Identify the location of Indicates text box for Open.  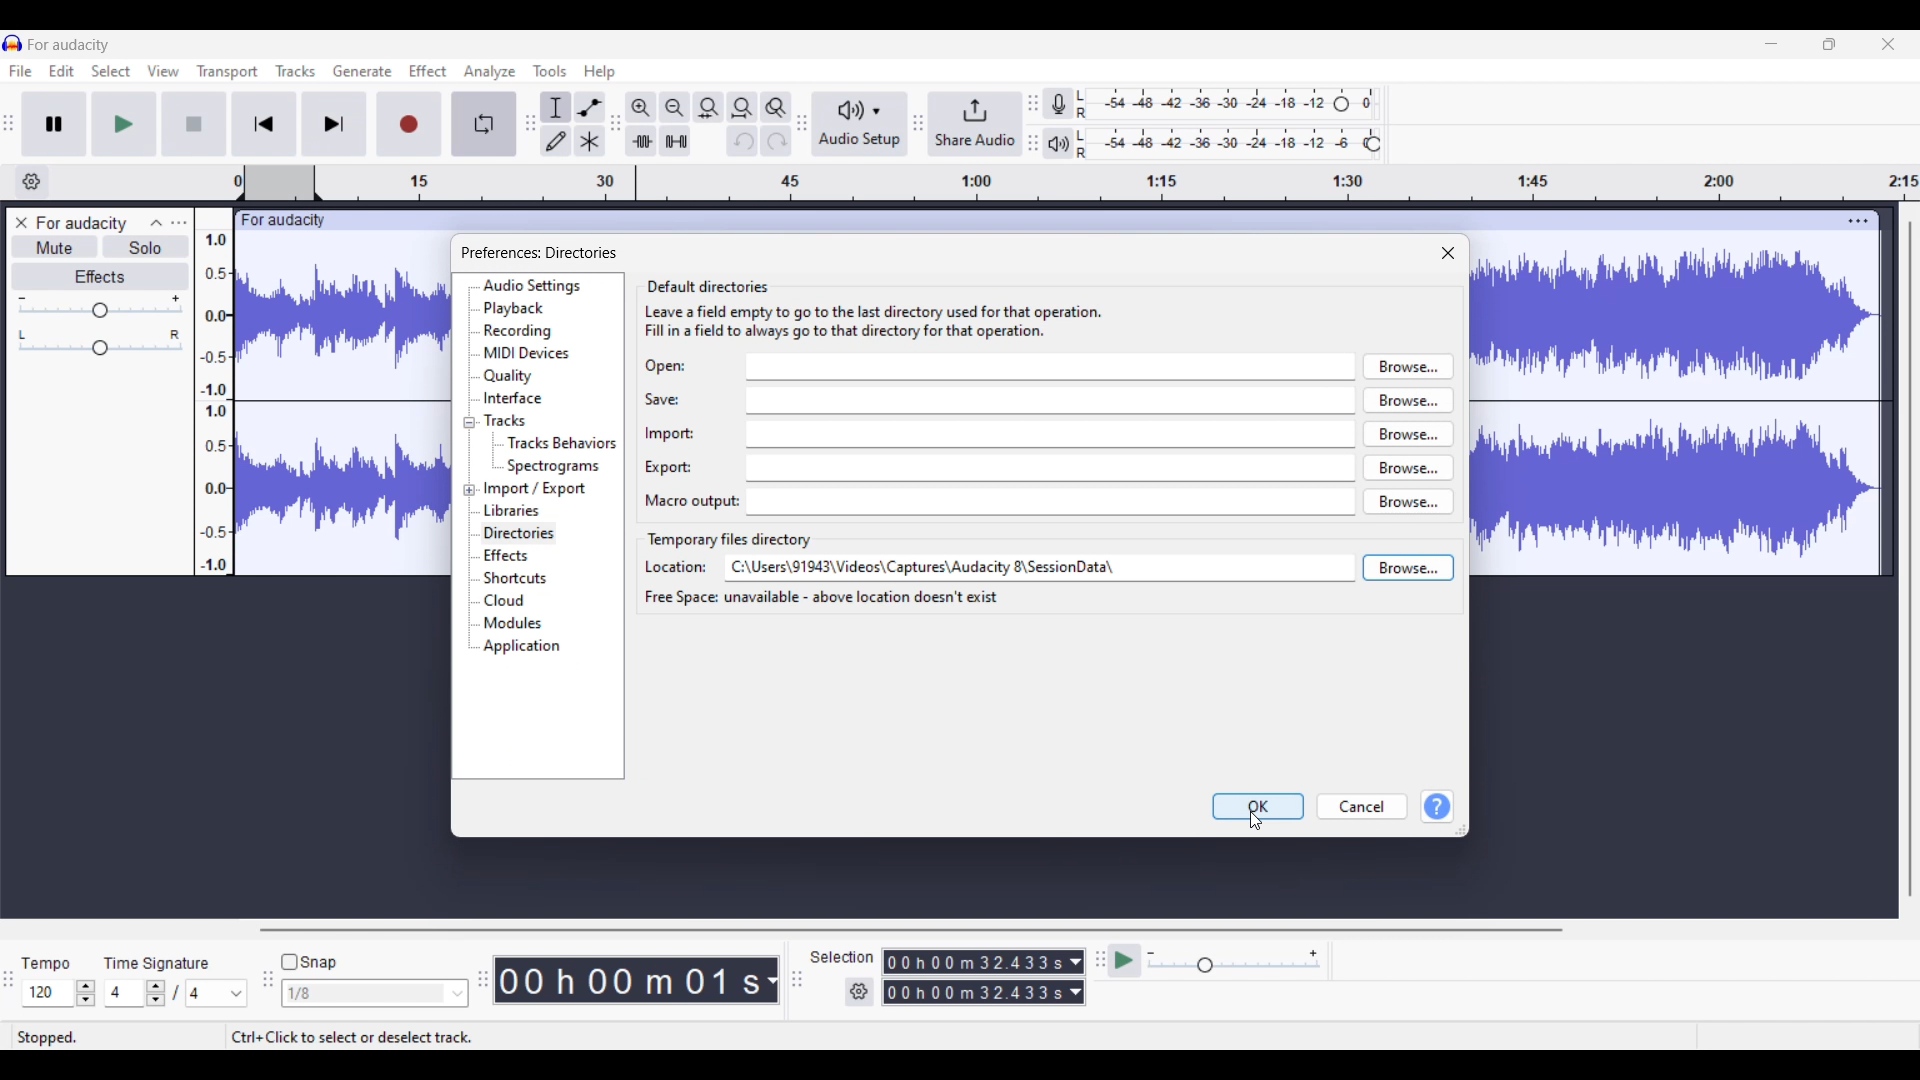
(666, 367).